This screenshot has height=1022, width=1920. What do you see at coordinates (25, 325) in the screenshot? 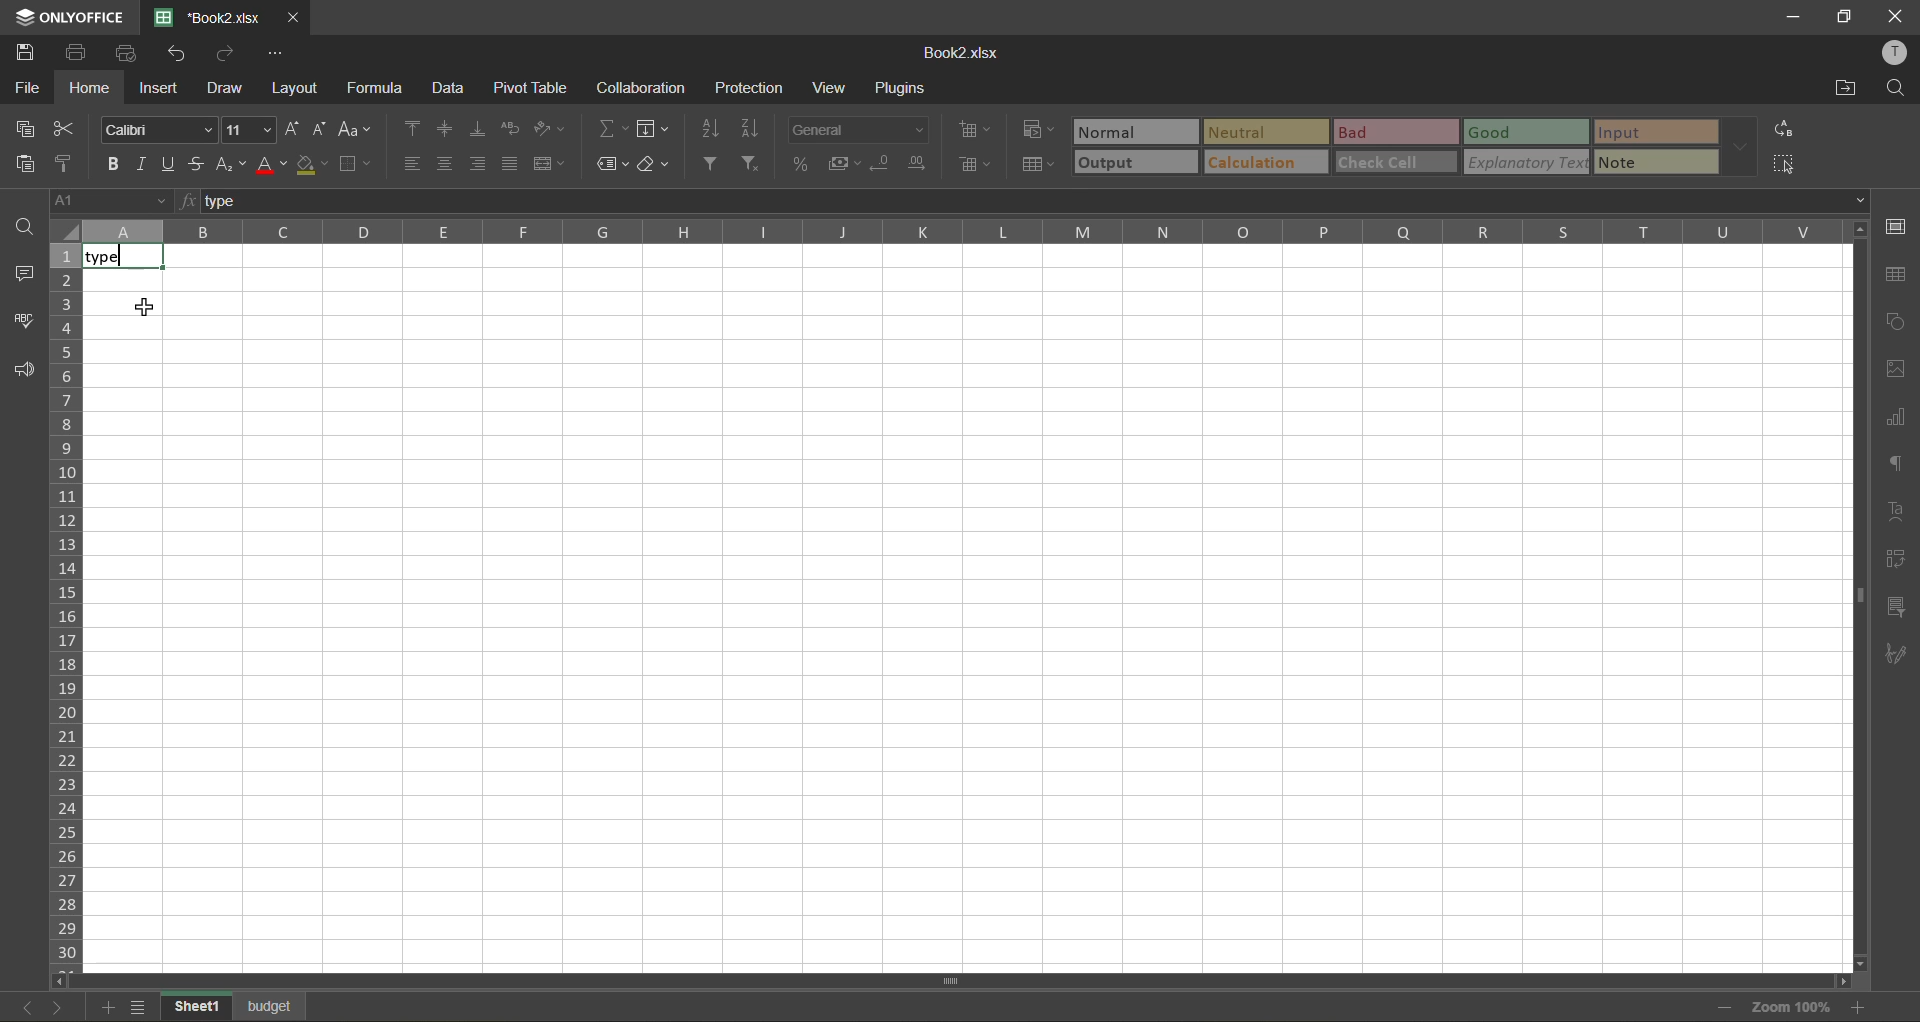
I see `spellcheck` at bounding box center [25, 325].